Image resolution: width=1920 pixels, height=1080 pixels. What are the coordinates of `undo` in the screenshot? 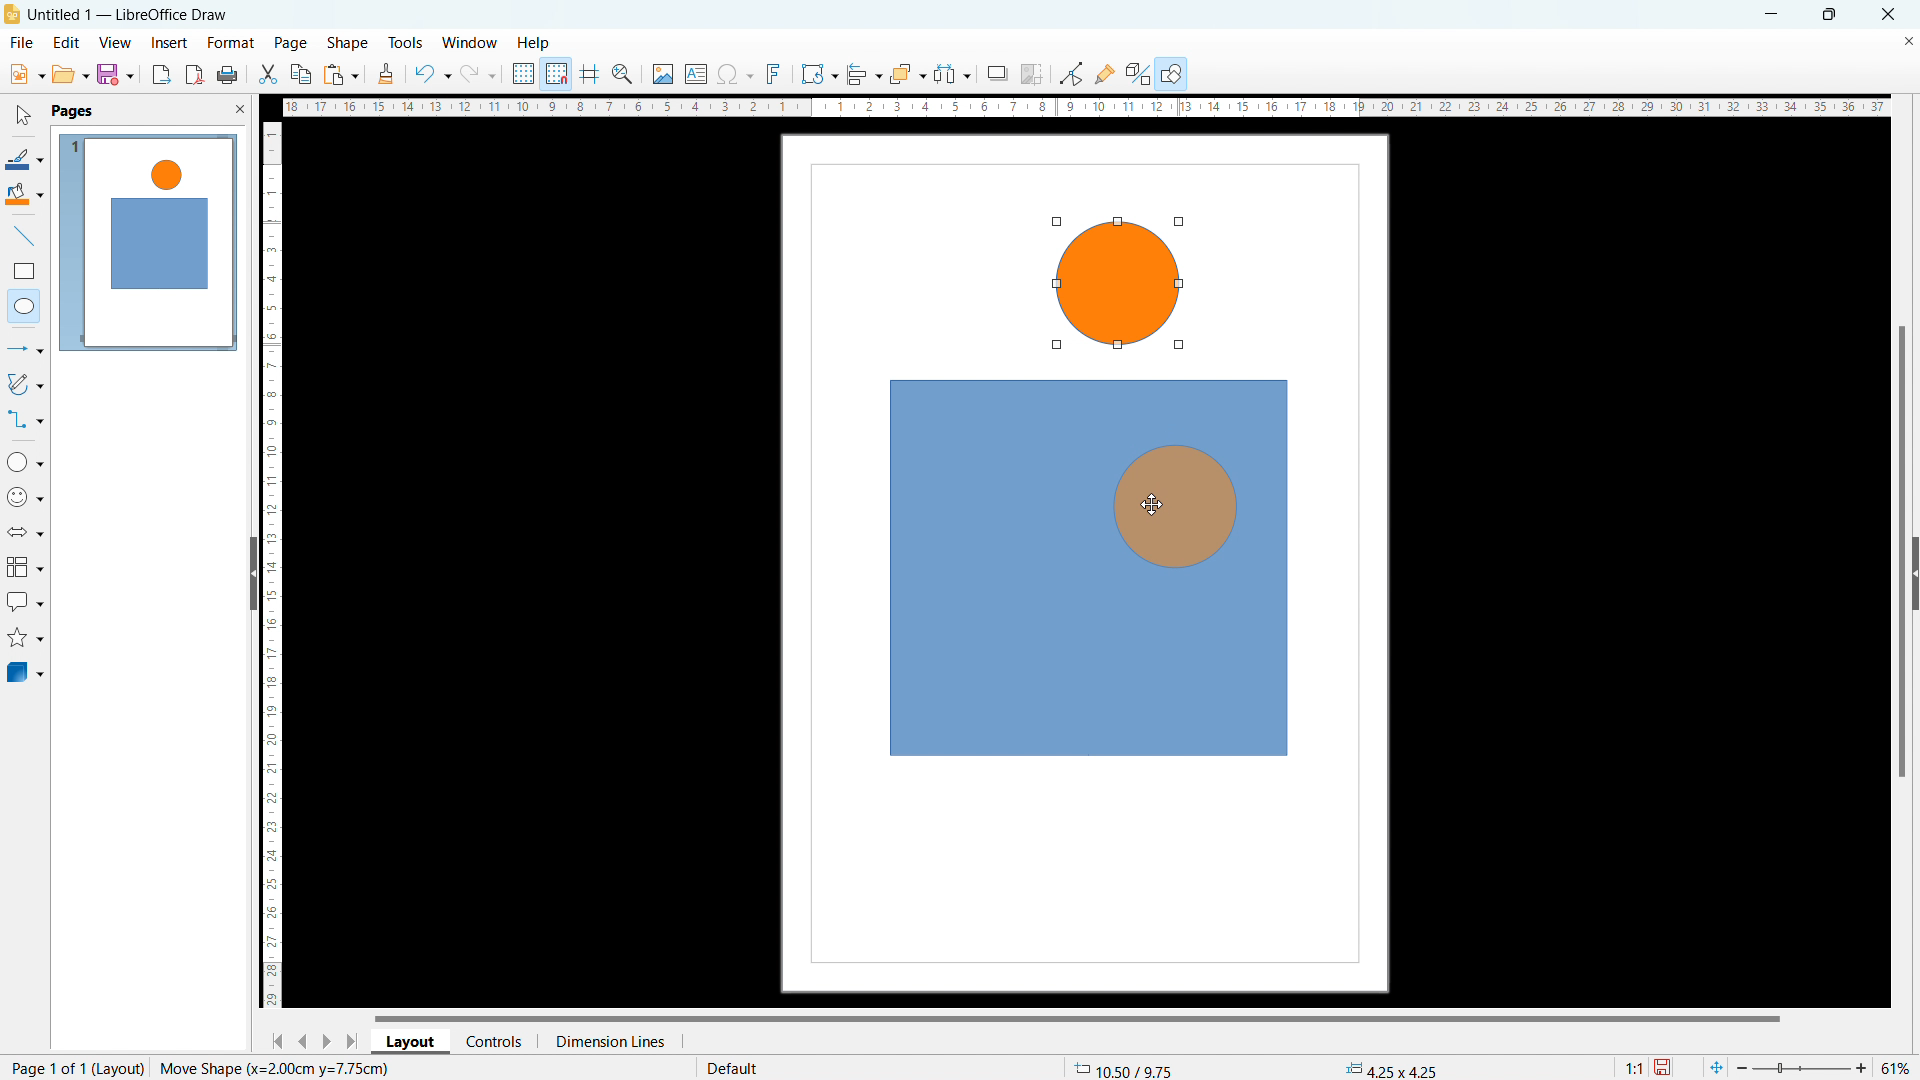 It's located at (431, 74).